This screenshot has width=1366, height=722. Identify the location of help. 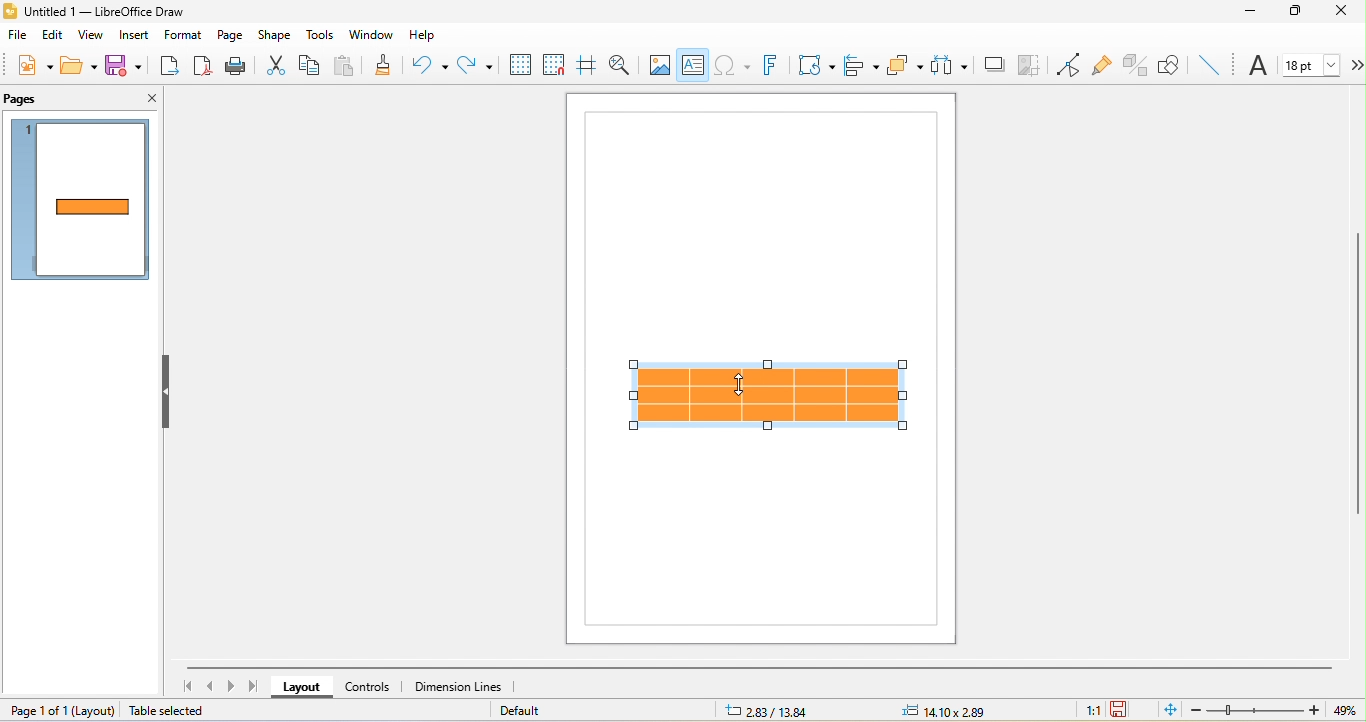
(427, 36).